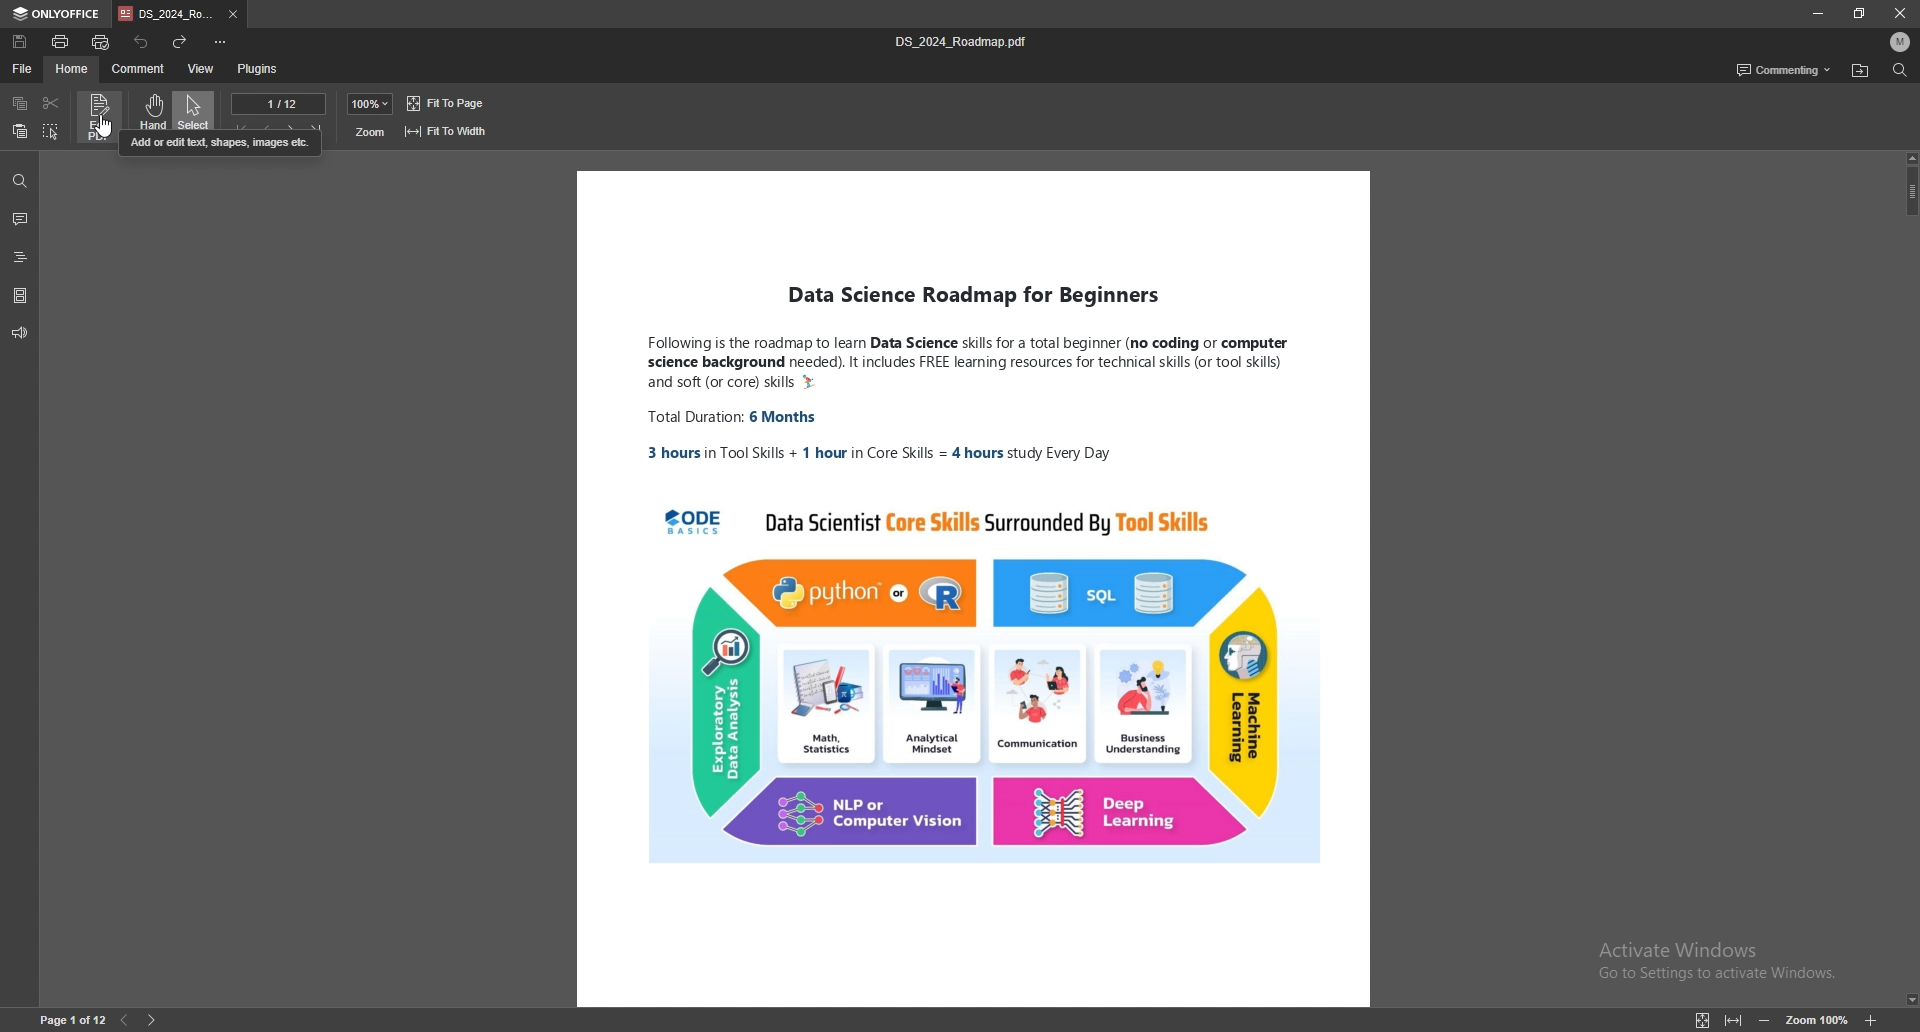  What do you see at coordinates (74, 69) in the screenshot?
I see `home` at bounding box center [74, 69].